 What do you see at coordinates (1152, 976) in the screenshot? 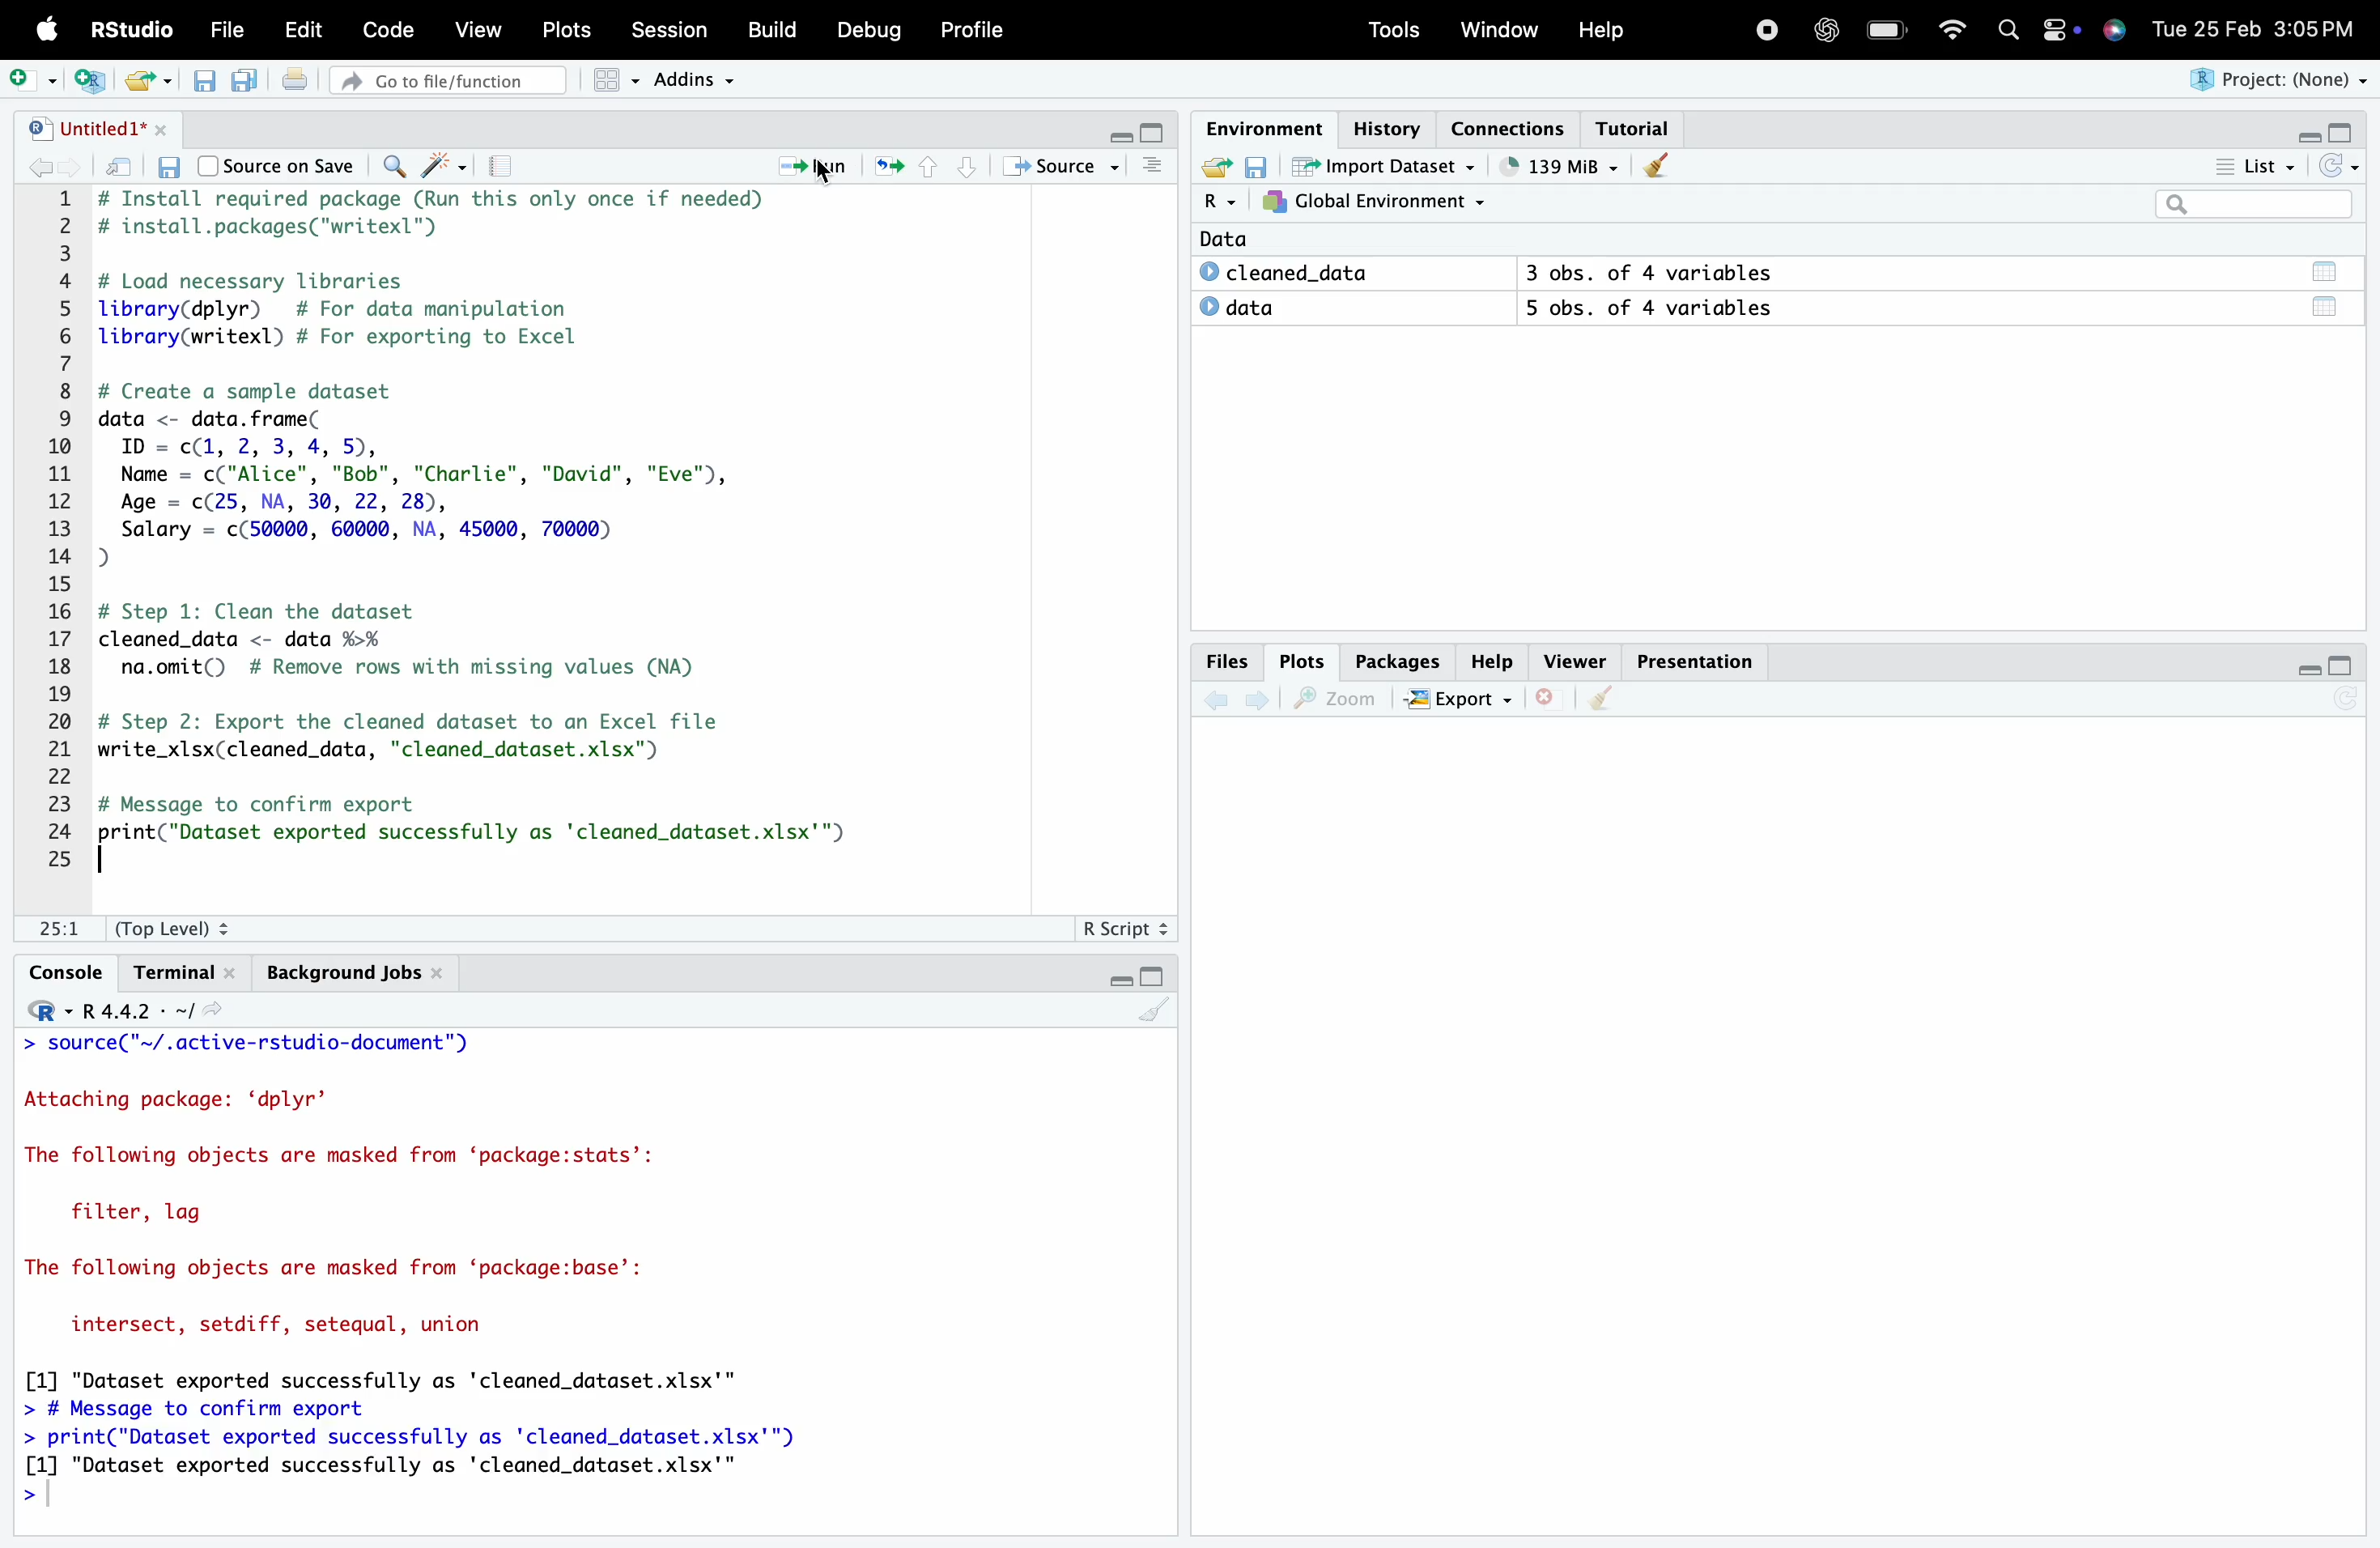
I see `Maximize` at bounding box center [1152, 976].